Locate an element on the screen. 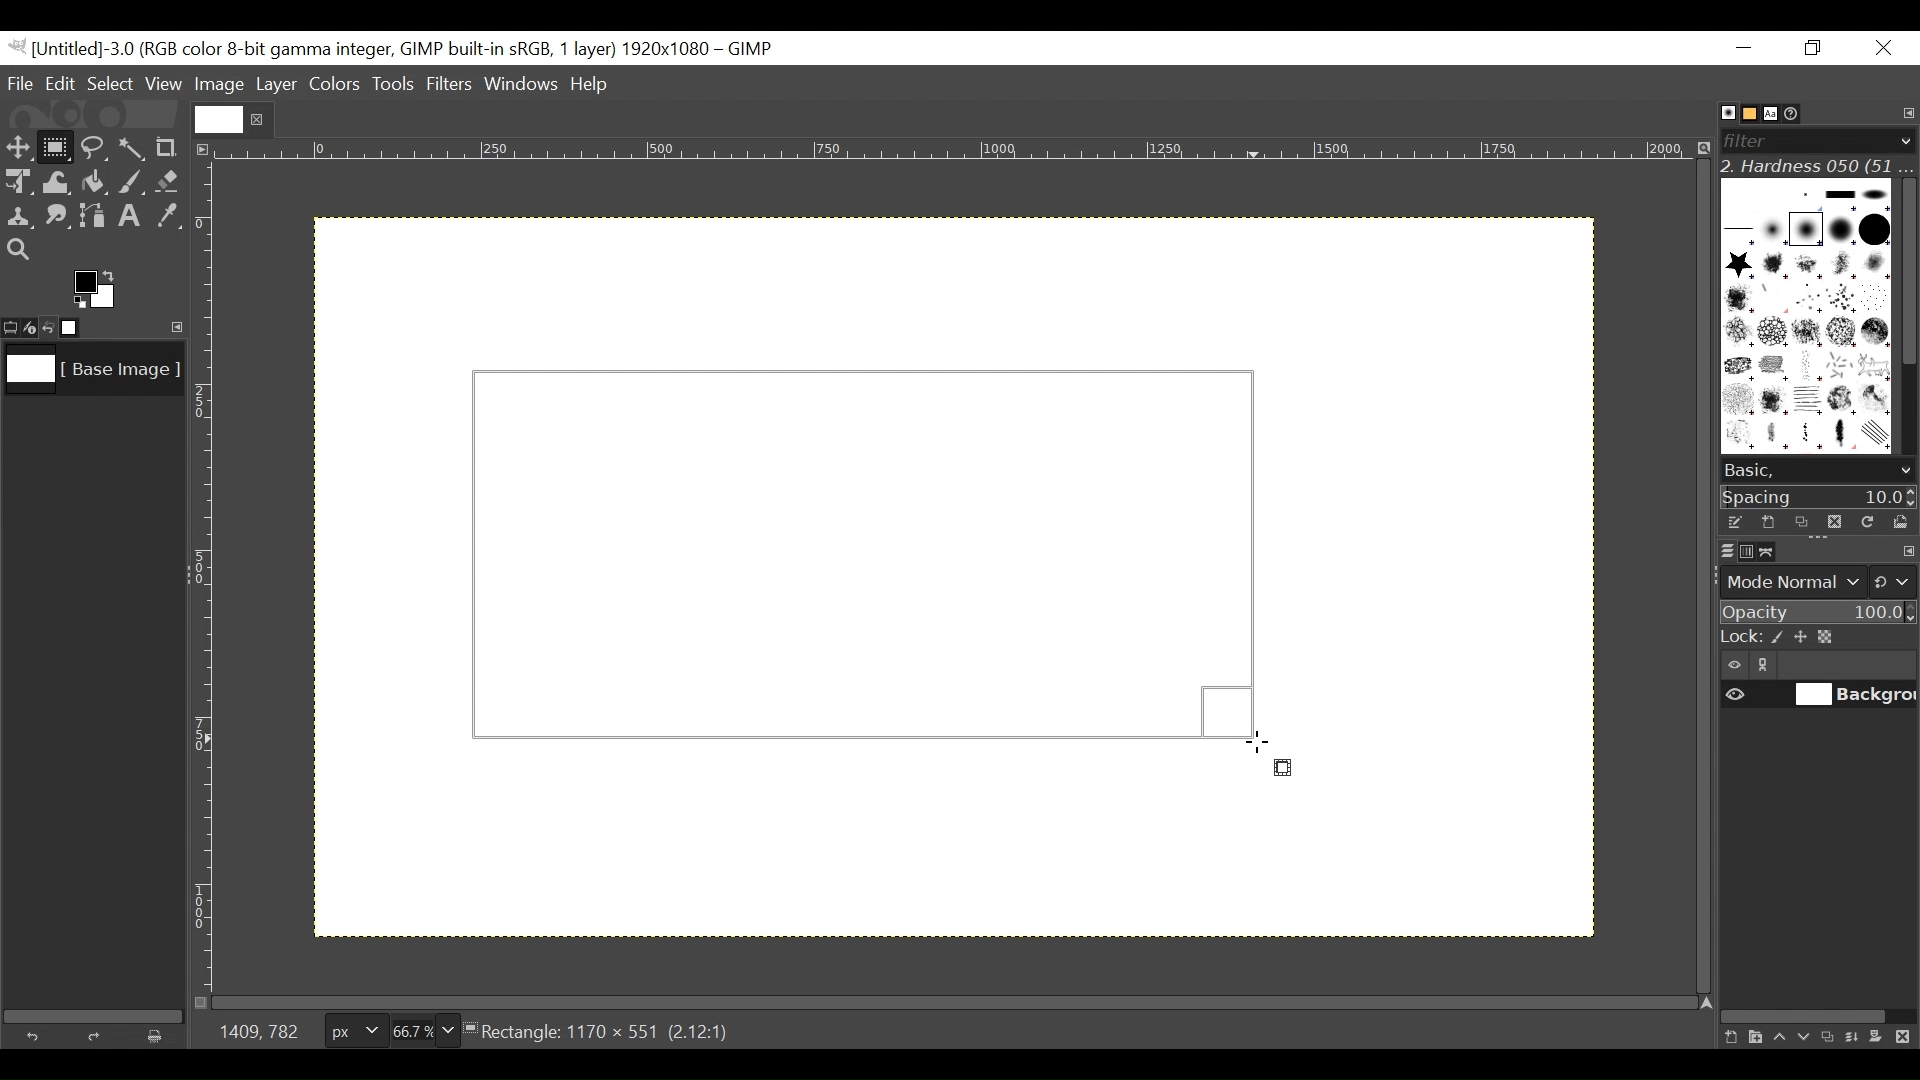 This screenshot has width=1920, height=1080. Create a new layer is located at coordinates (1754, 1037).